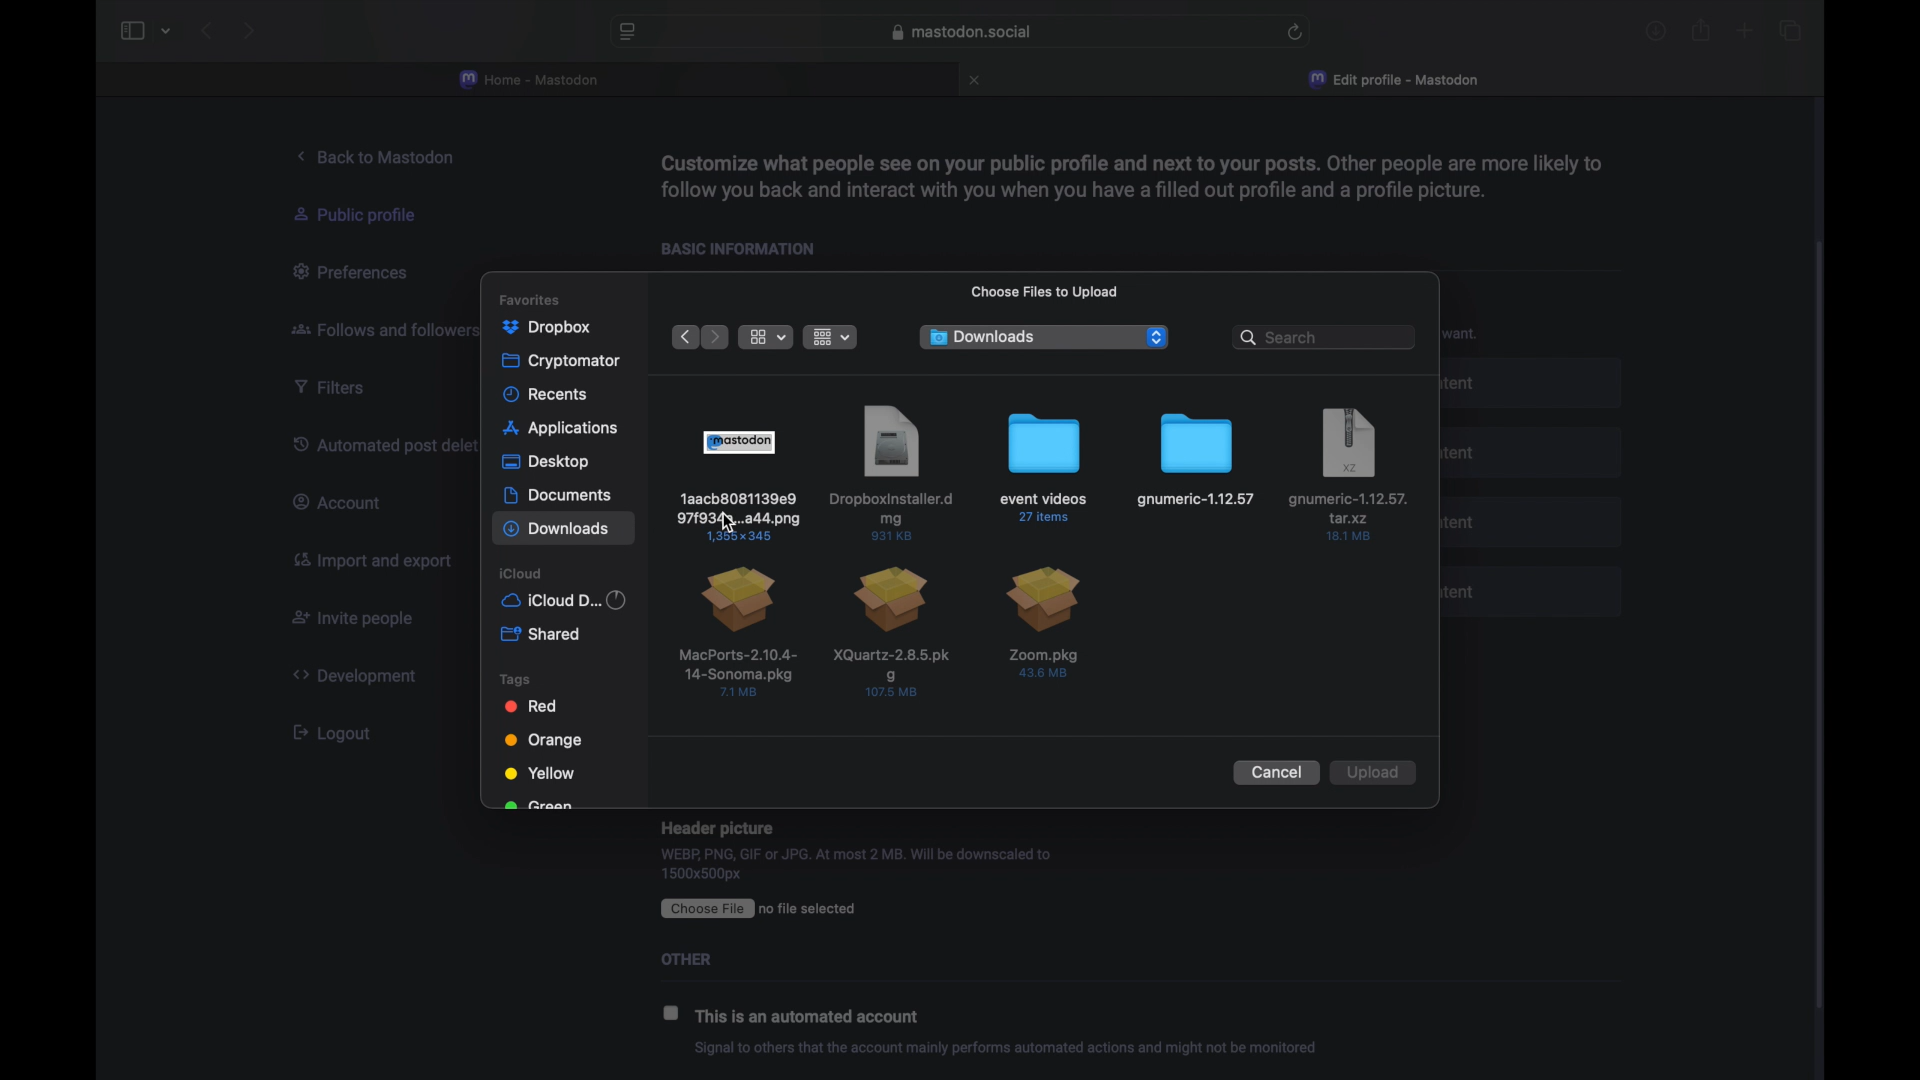 The width and height of the screenshot is (1920, 1080). Describe the element at coordinates (131, 31) in the screenshot. I see `sidebar` at that location.